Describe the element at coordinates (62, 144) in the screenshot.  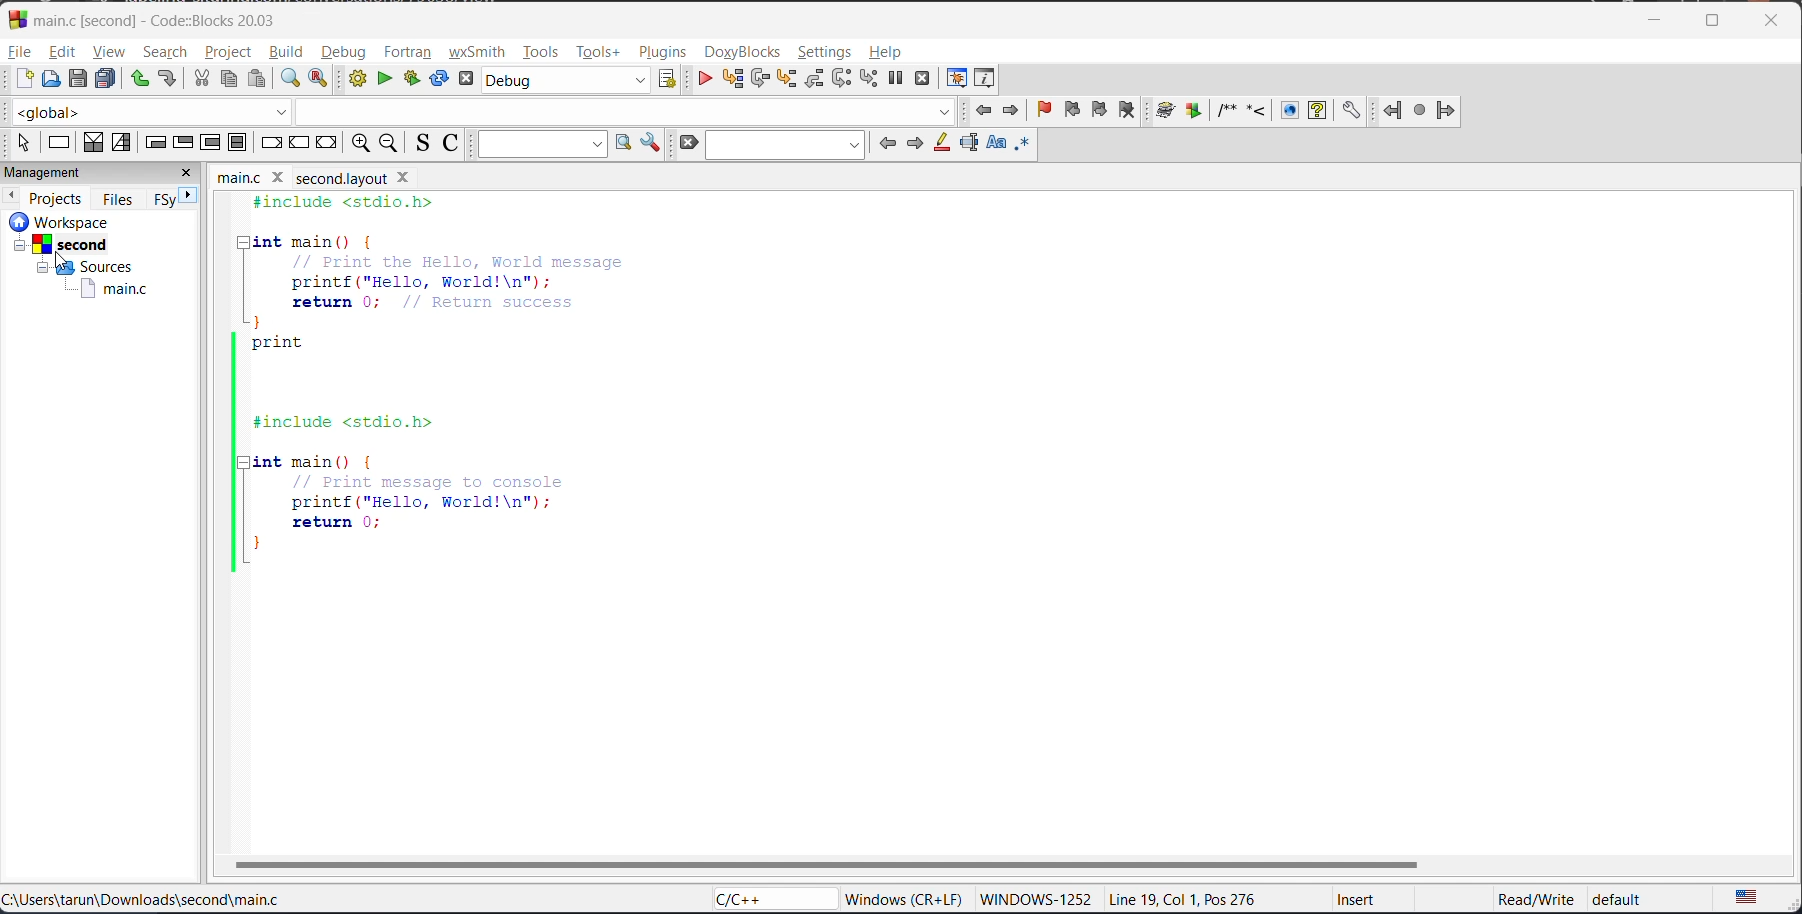
I see `instruction` at that location.